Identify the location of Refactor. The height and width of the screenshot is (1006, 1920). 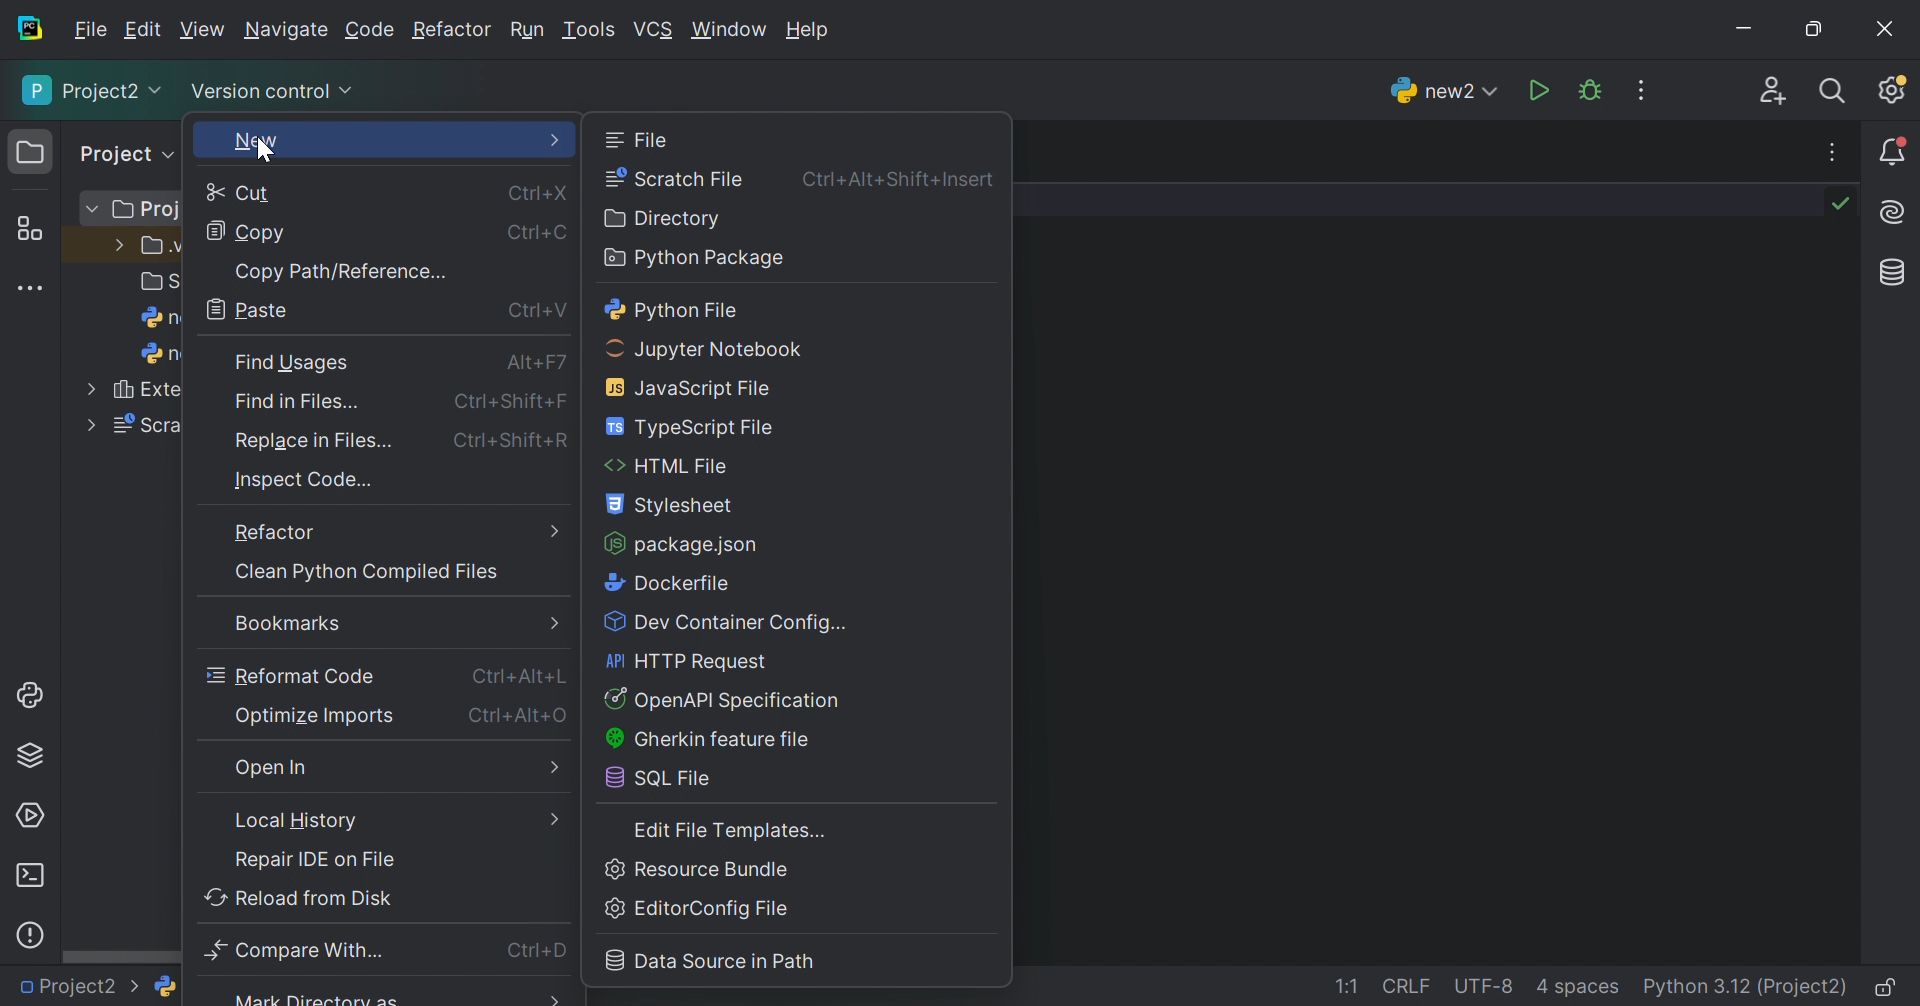
(275, 532).